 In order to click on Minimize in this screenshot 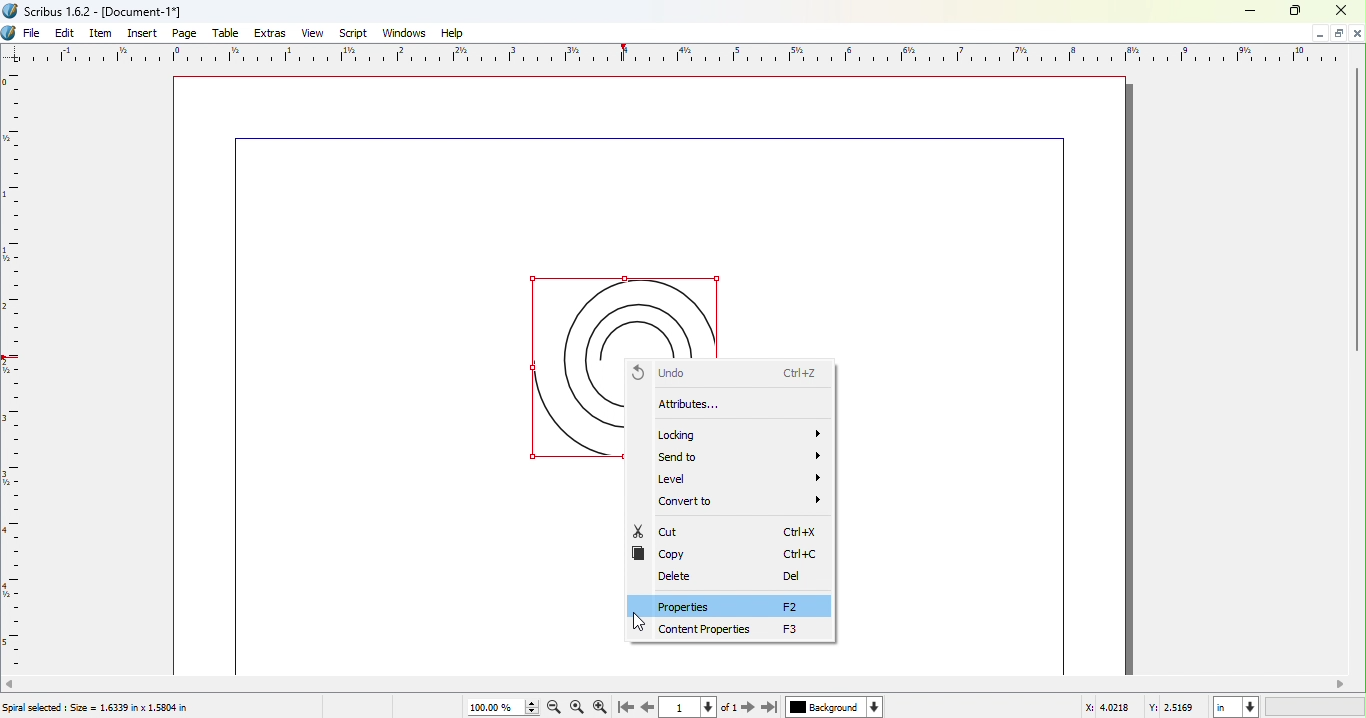, I will do `click(1253, 10)`.